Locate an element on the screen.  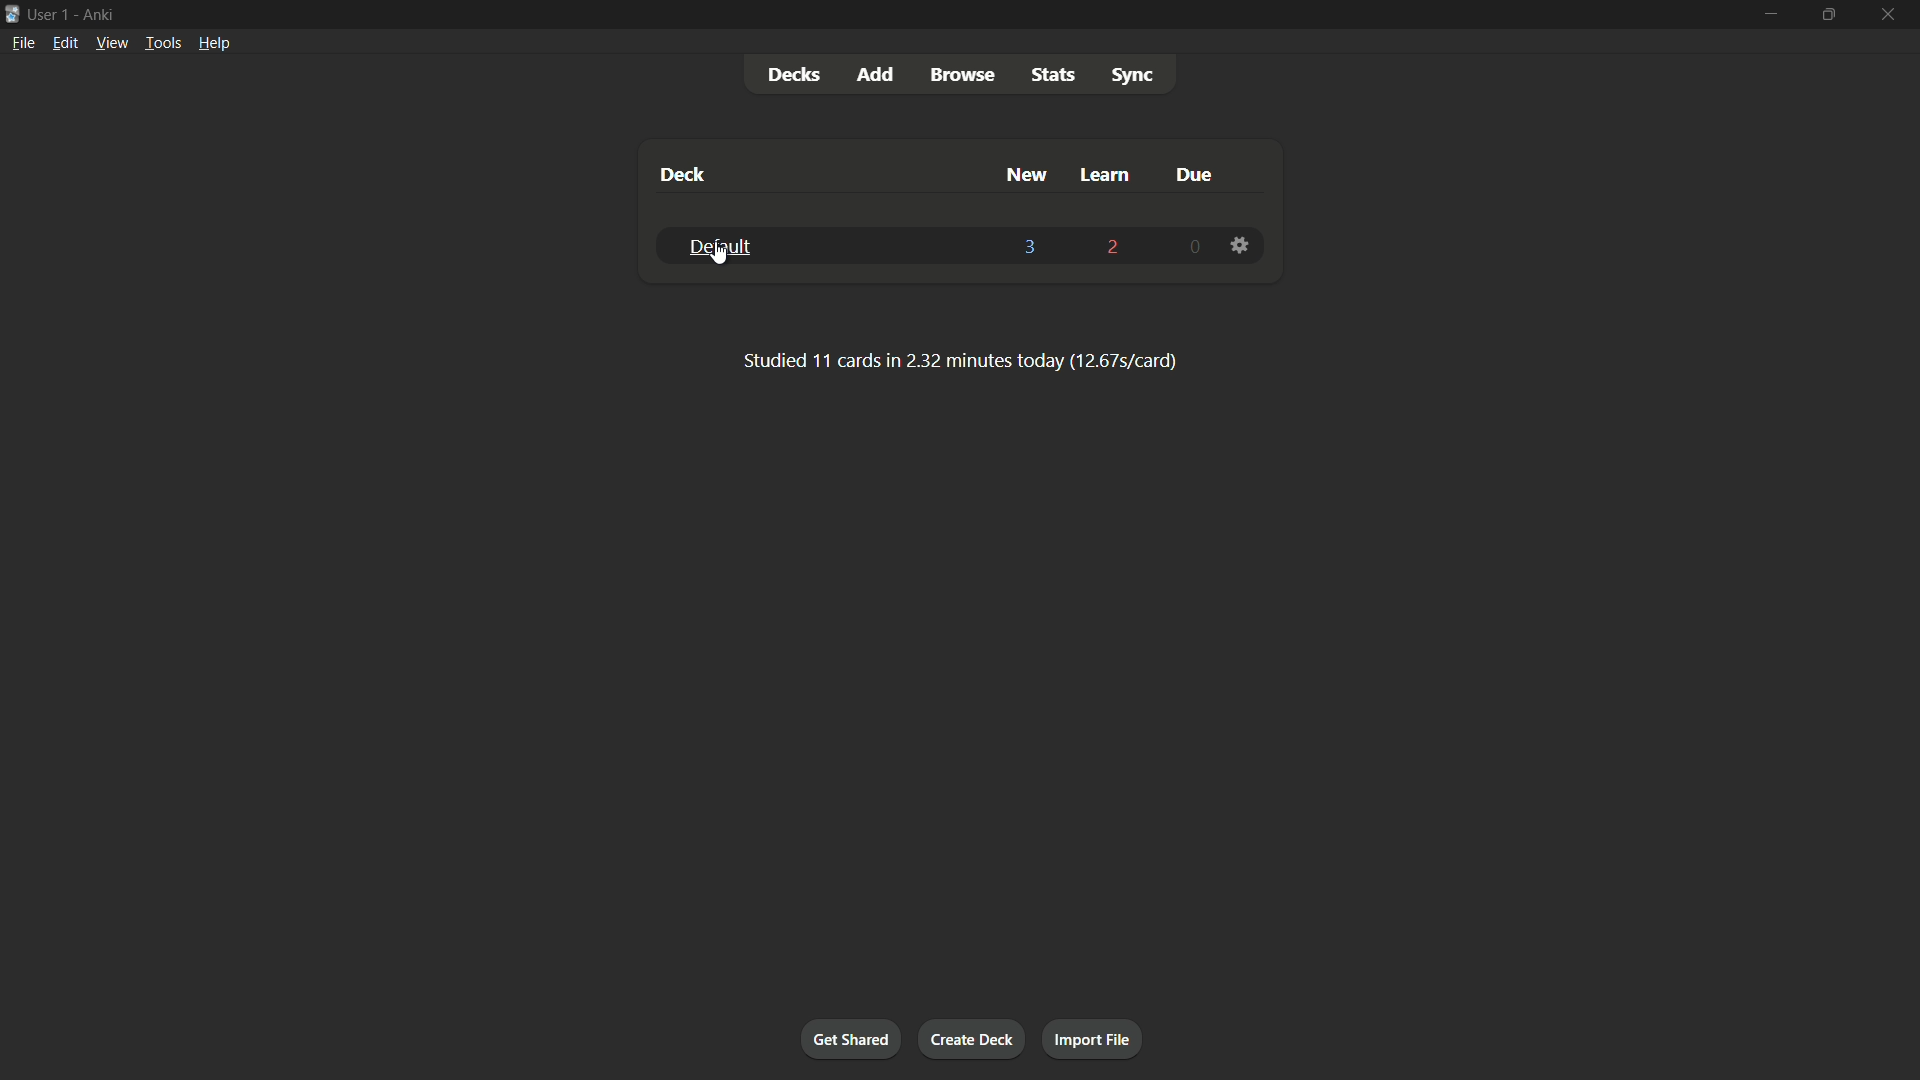
user 1 is located at coordinates (51, 14).